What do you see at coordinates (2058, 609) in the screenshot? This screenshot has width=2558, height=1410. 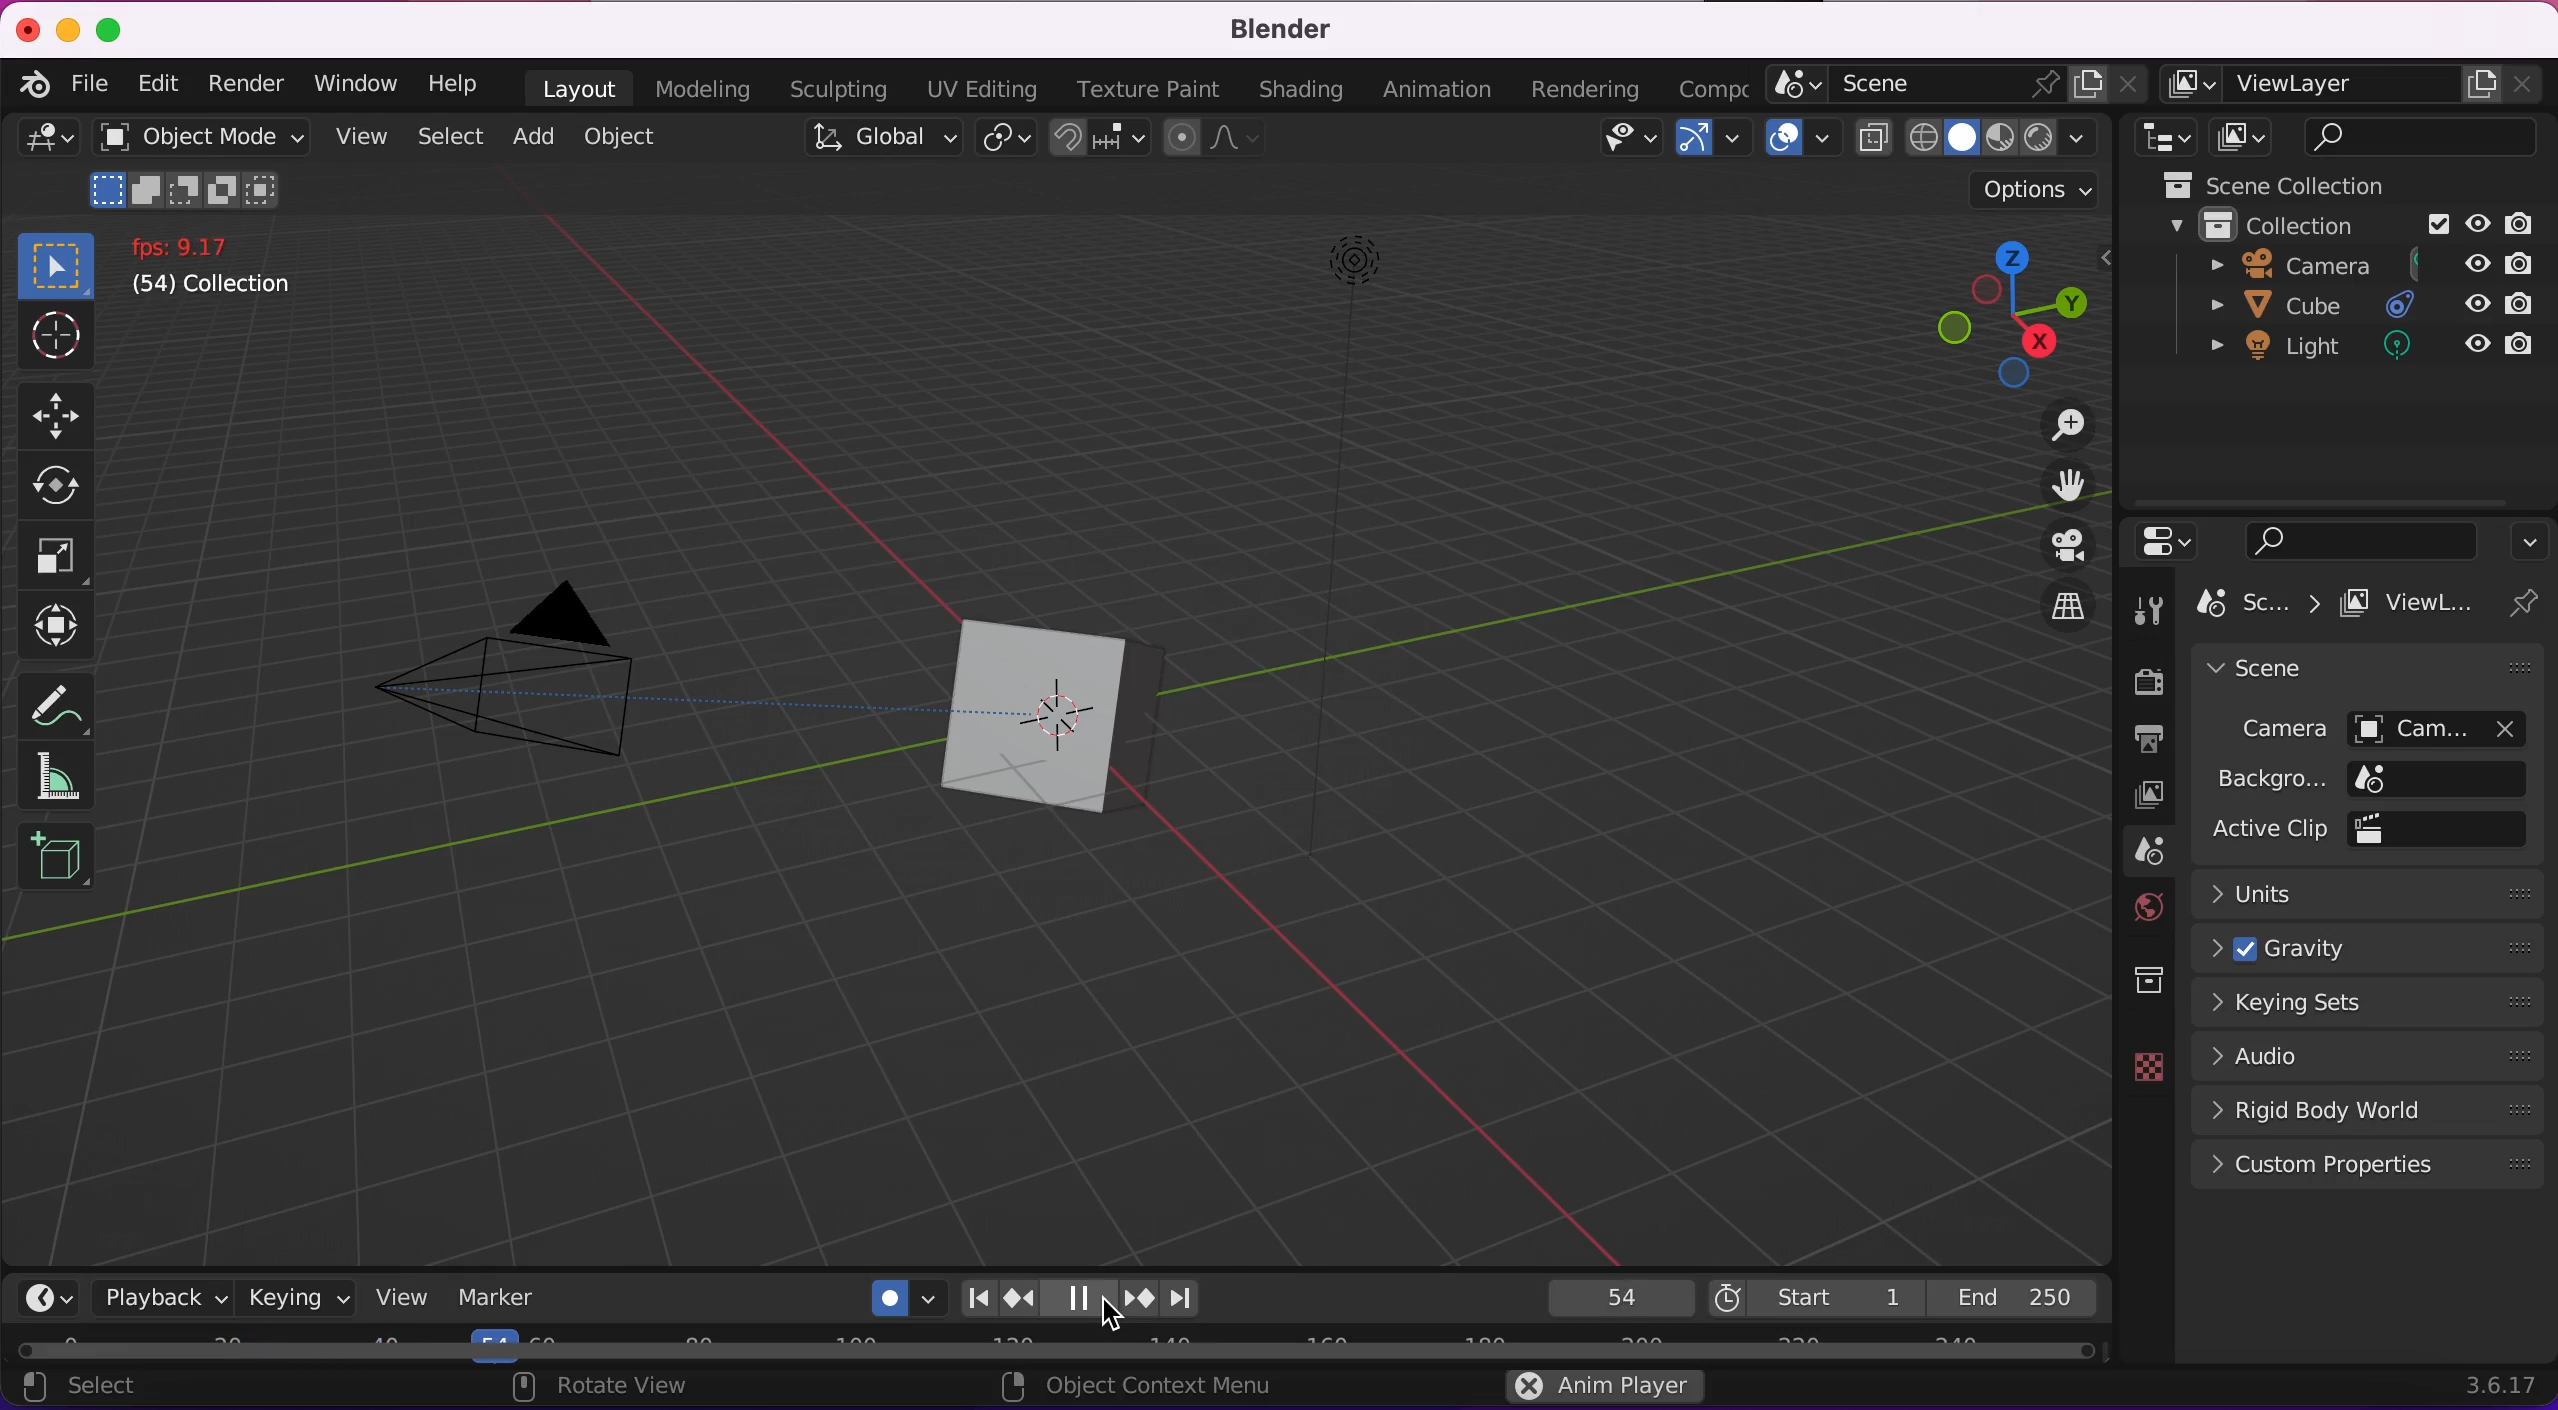 I see `switch the current view from perspective` at bounding box center [2058, 609].